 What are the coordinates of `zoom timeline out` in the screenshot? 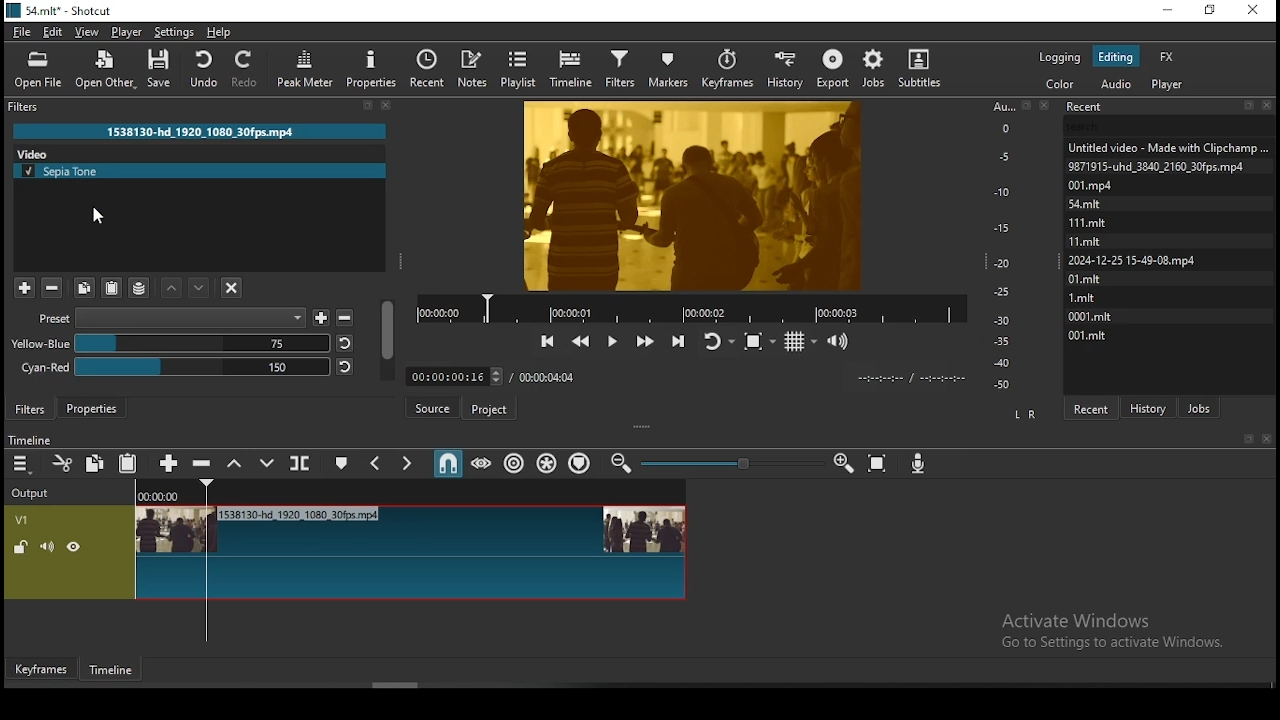 It's located at (843, 466).